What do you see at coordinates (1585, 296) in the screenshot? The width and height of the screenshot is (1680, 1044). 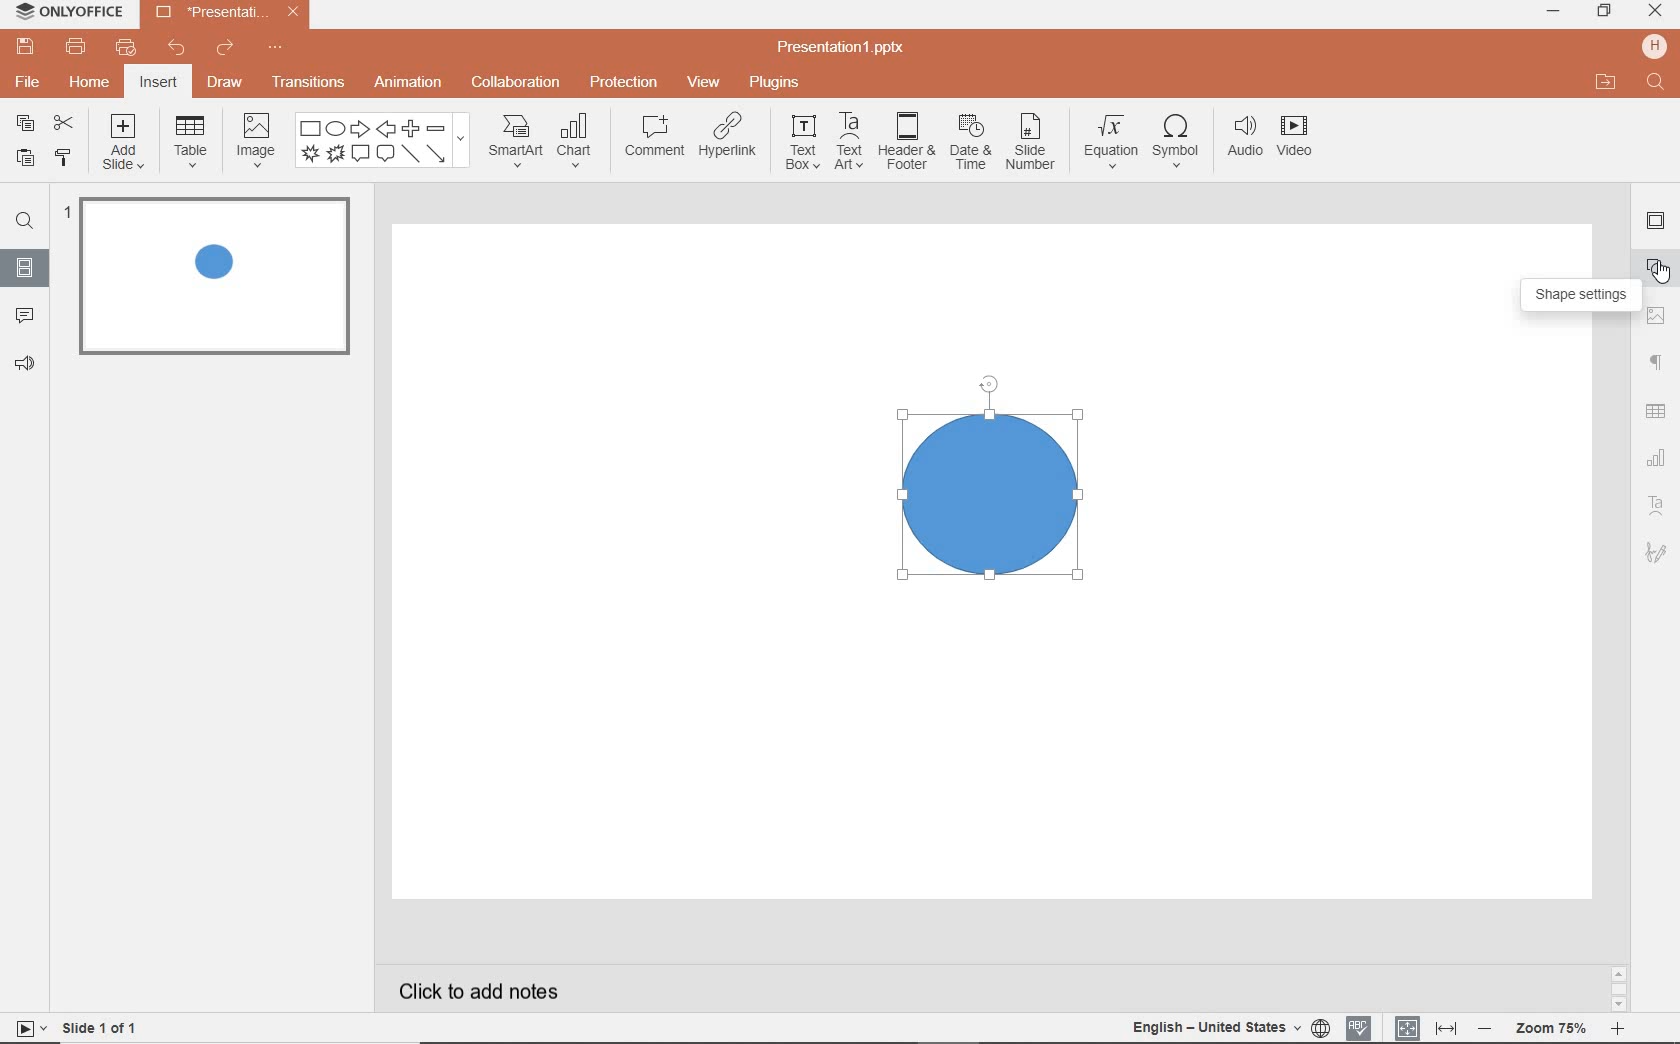 I see `shape settings` at bounding box center [1585, 296].